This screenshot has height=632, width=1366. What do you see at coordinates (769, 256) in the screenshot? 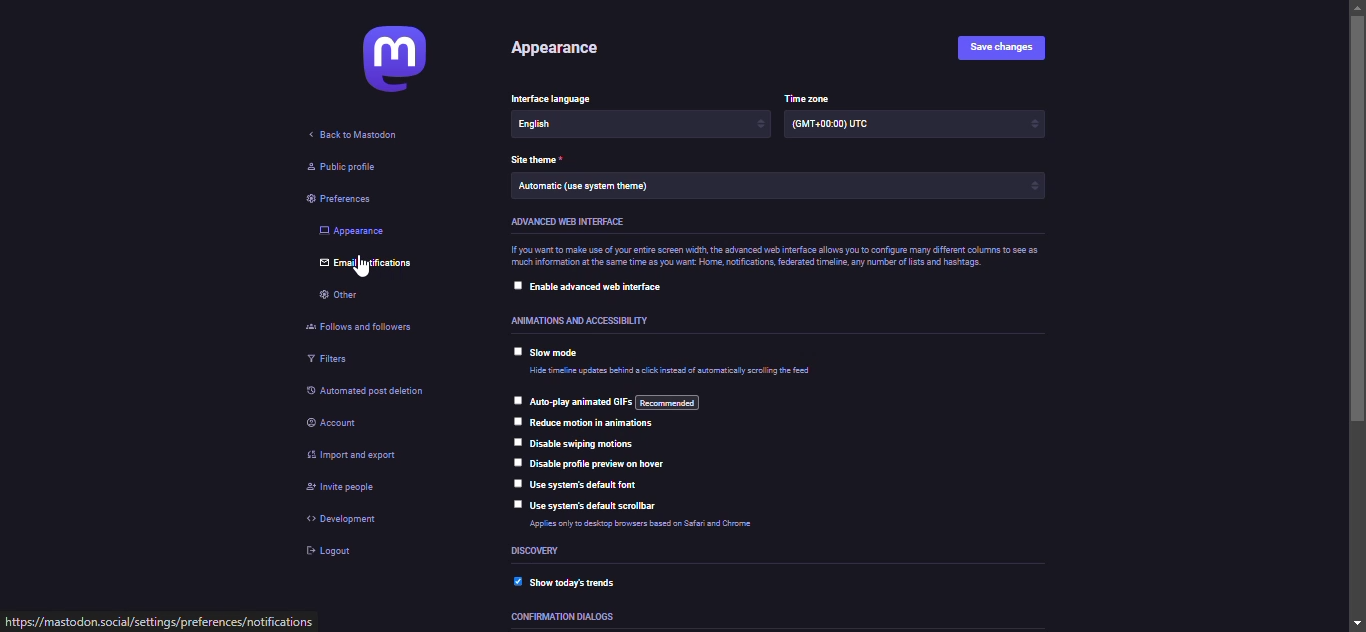
I see `info` at bounding box center [769, 256].